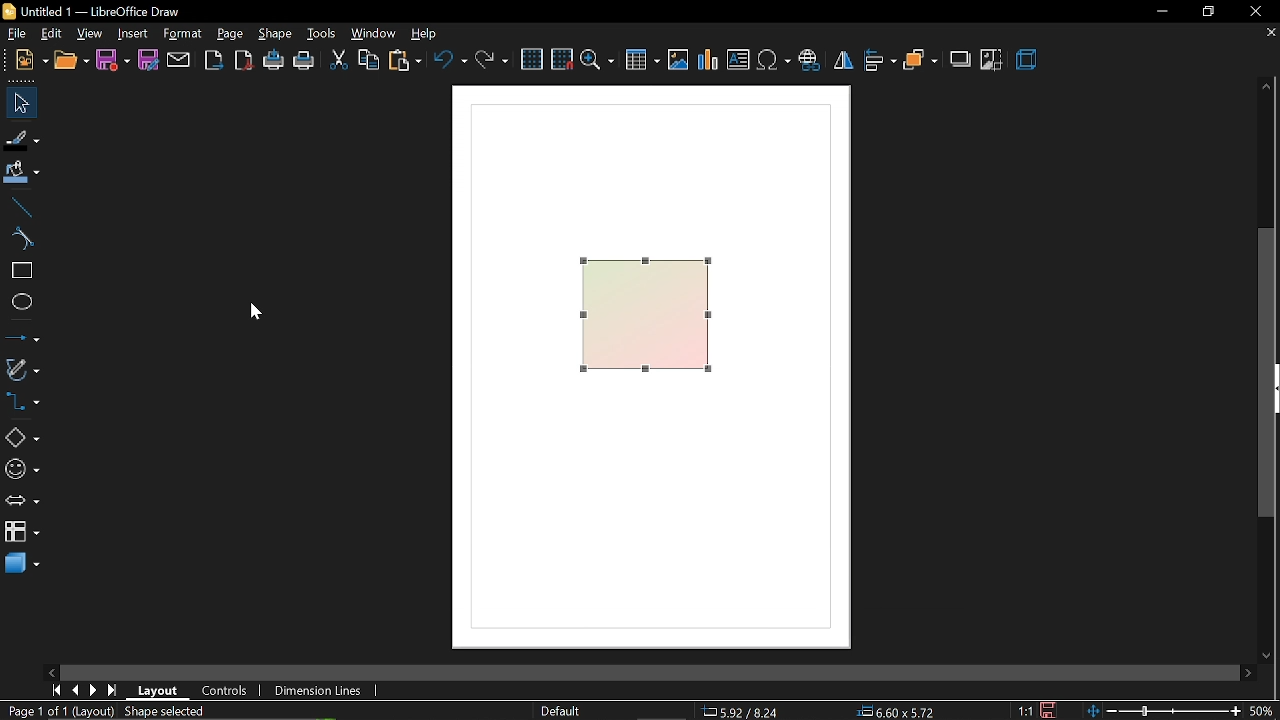  Describe the element at coordinates (216, 60) in the screenshot. I see `export` at that location.